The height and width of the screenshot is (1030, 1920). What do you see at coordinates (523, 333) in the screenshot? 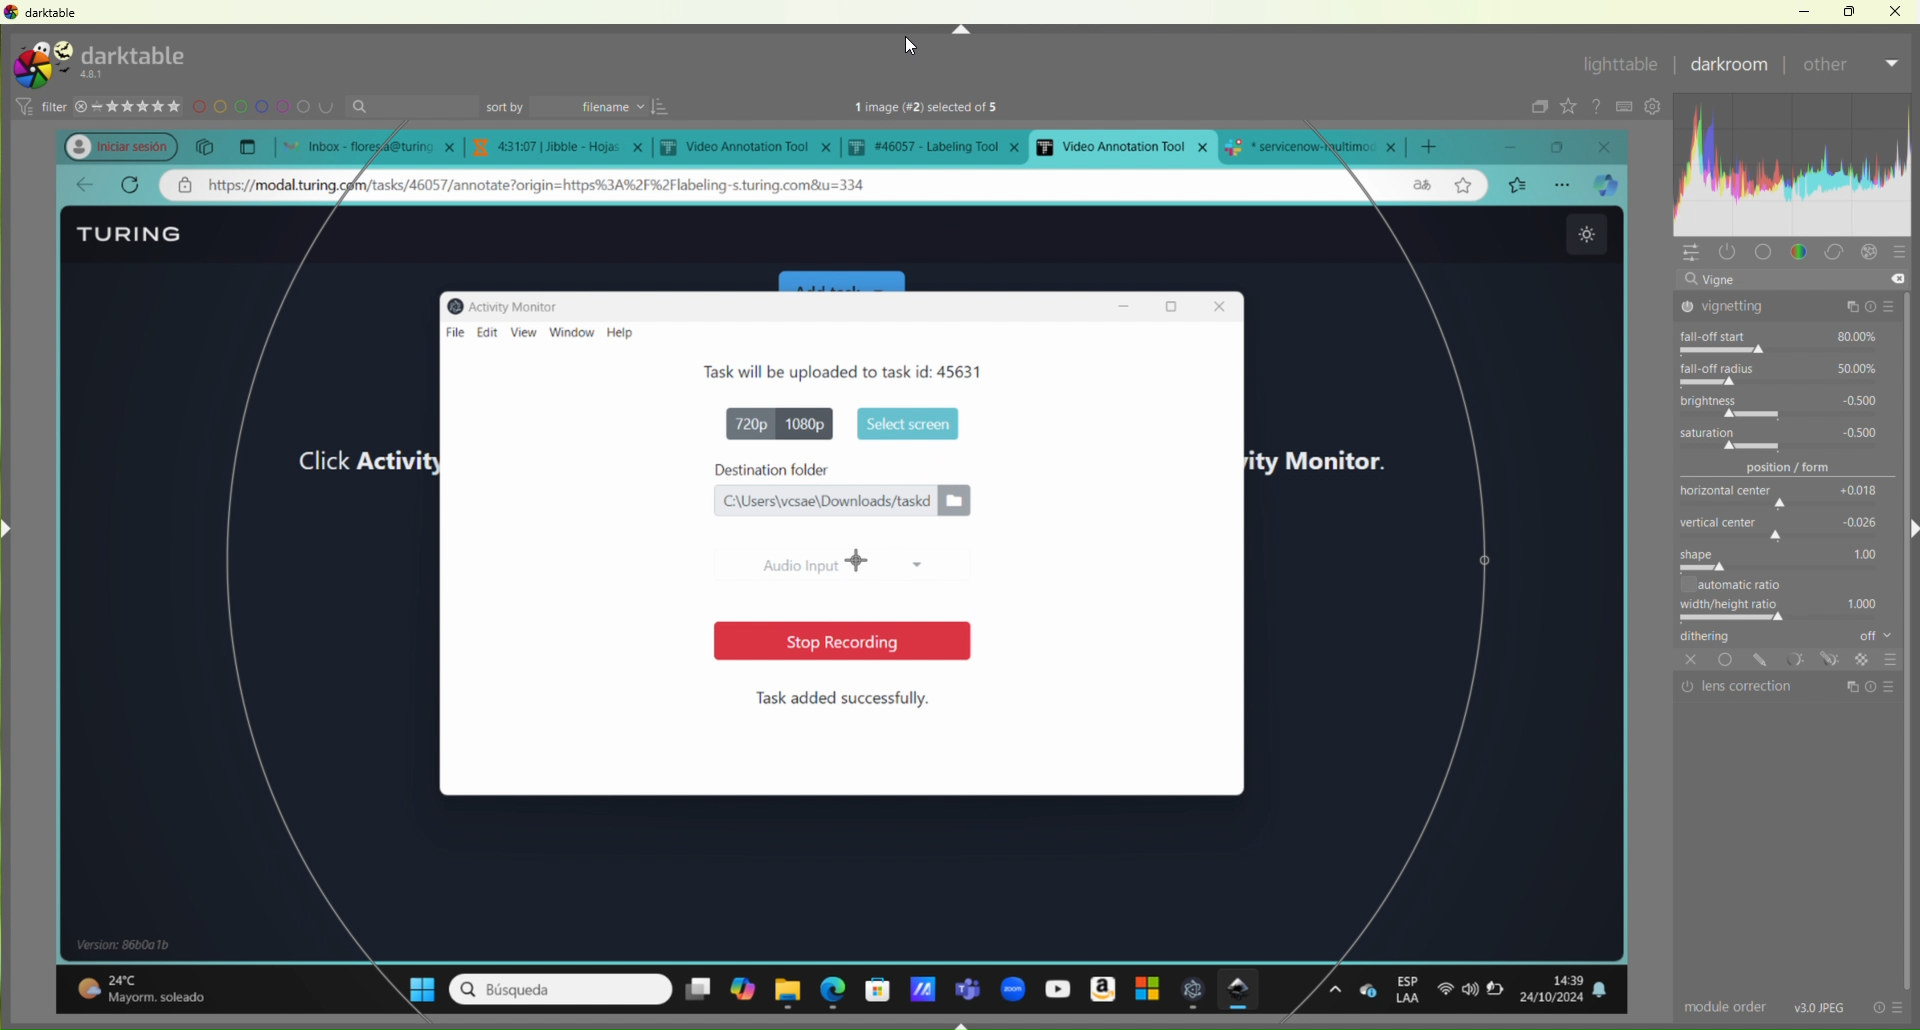
I see `view` at bounding box center [523, 333].